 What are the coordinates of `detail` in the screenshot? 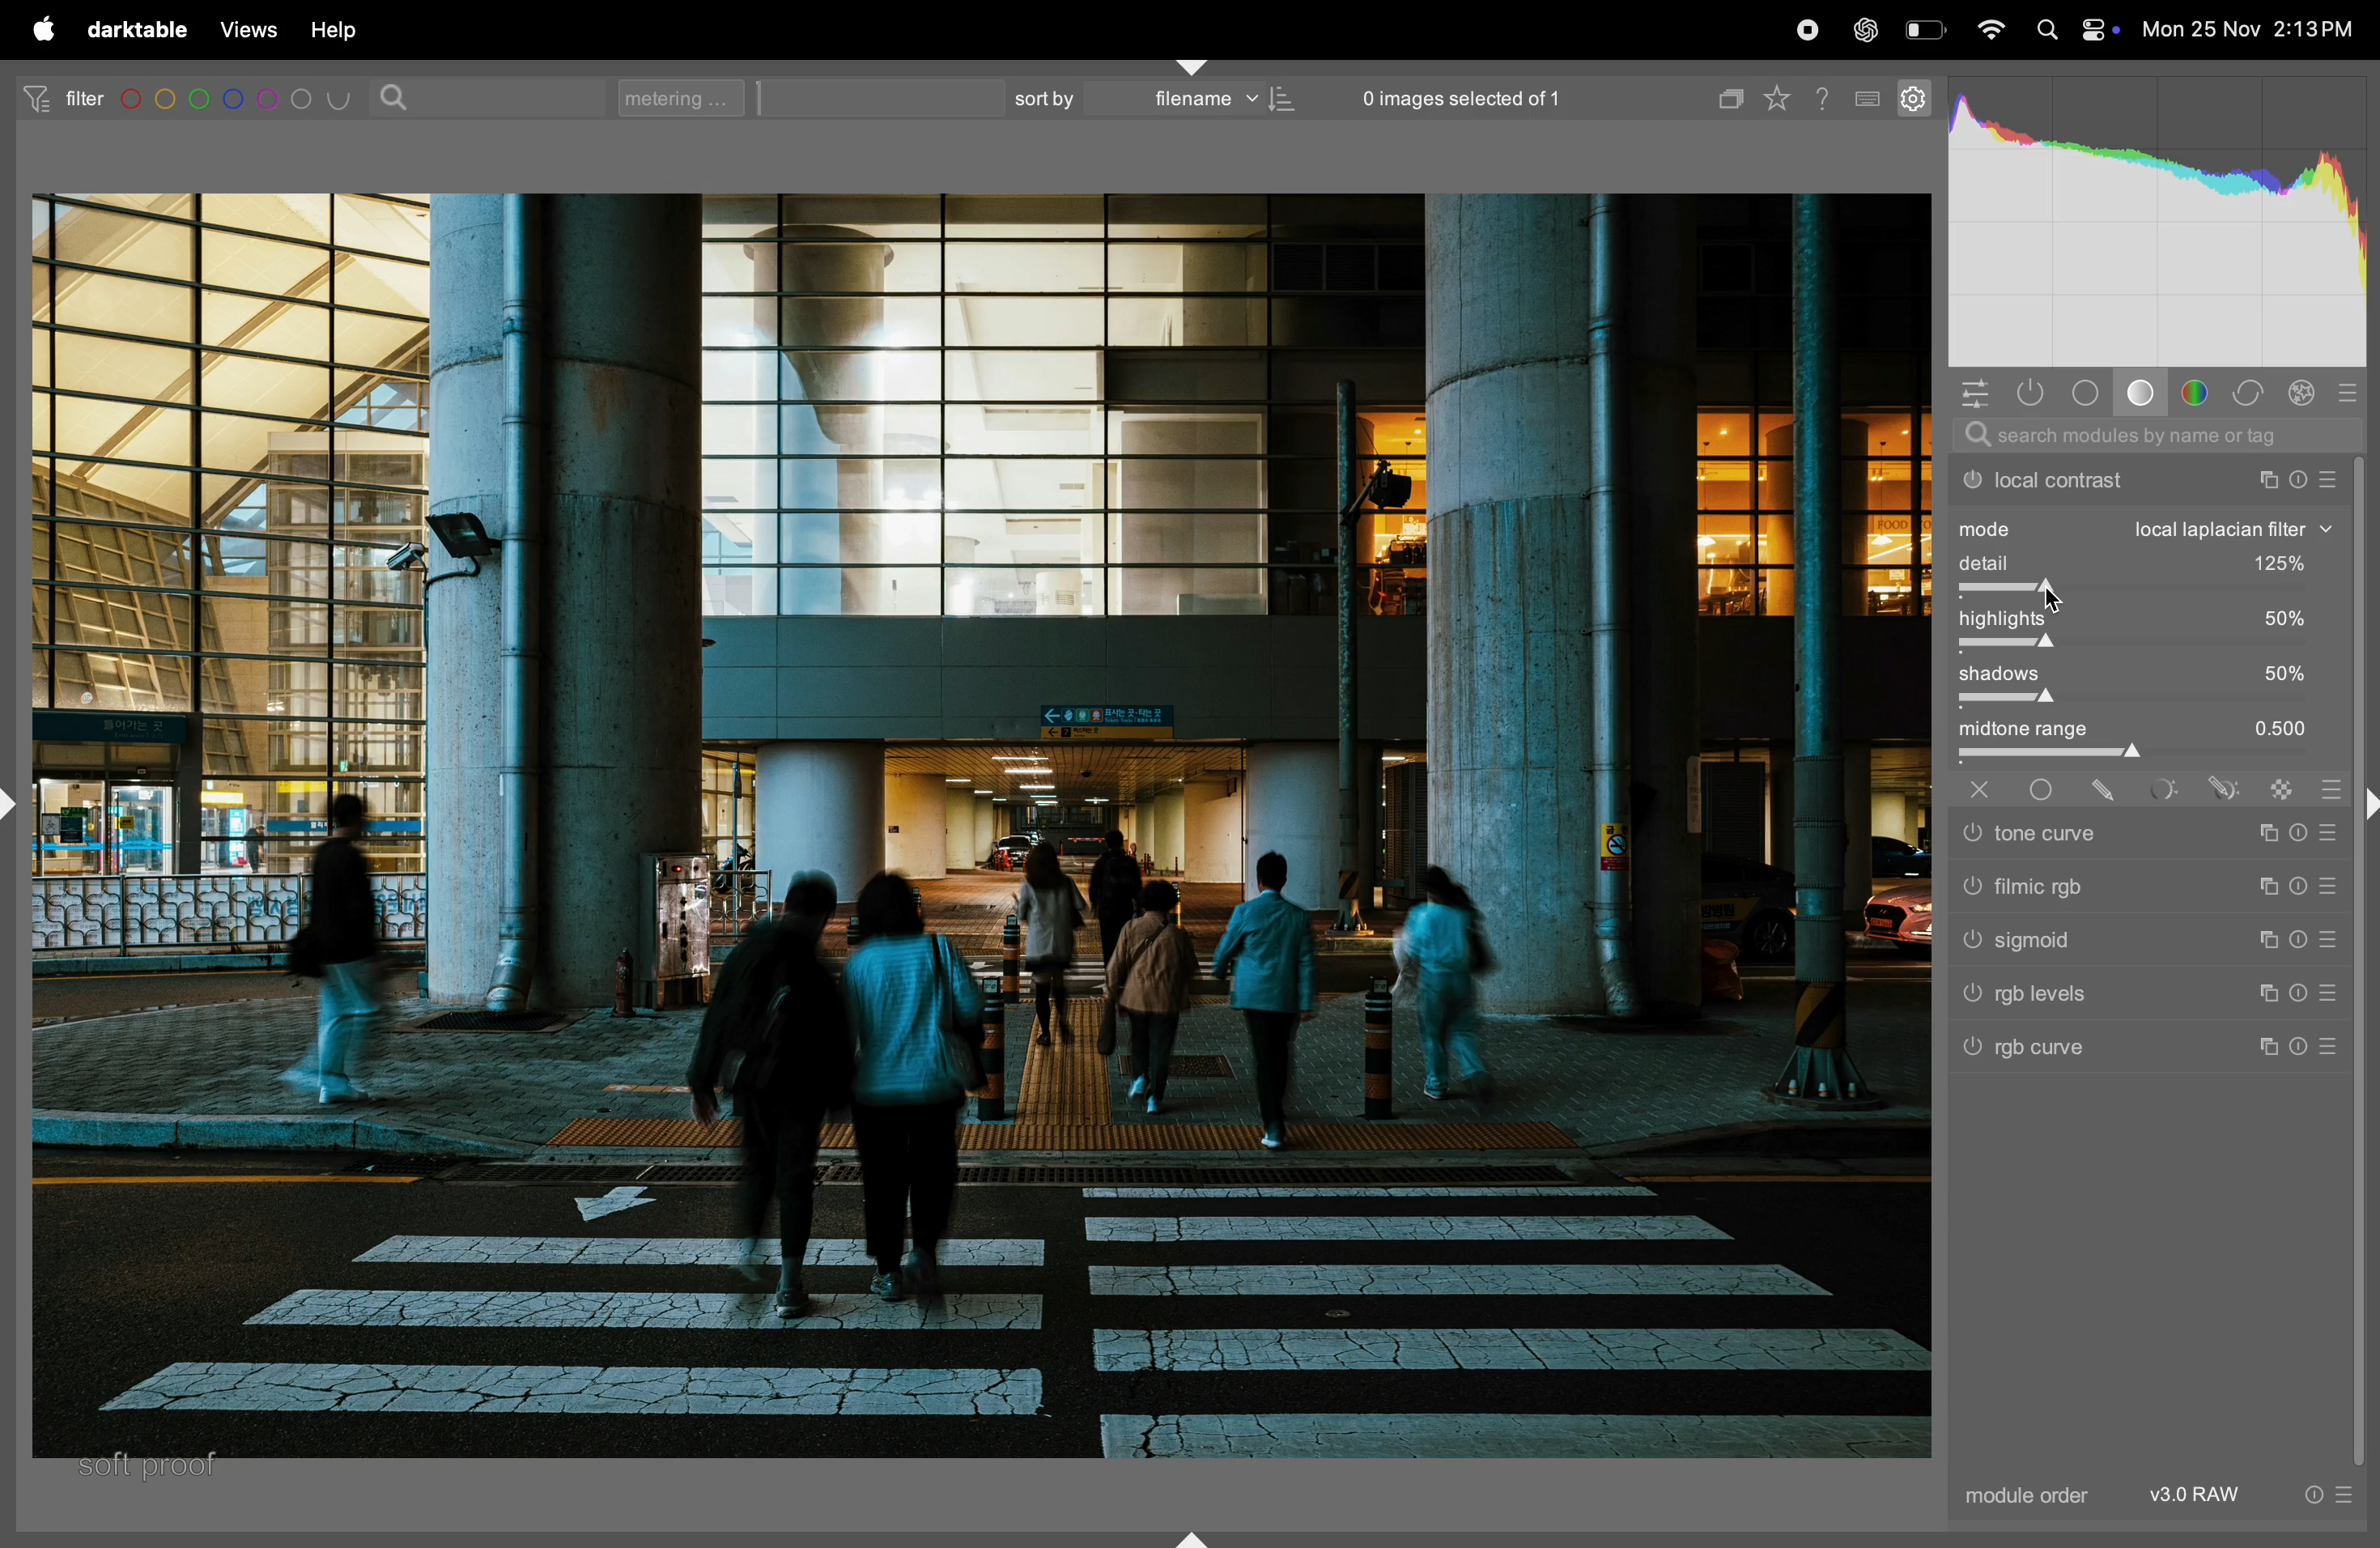 It's located at (2150, 564).